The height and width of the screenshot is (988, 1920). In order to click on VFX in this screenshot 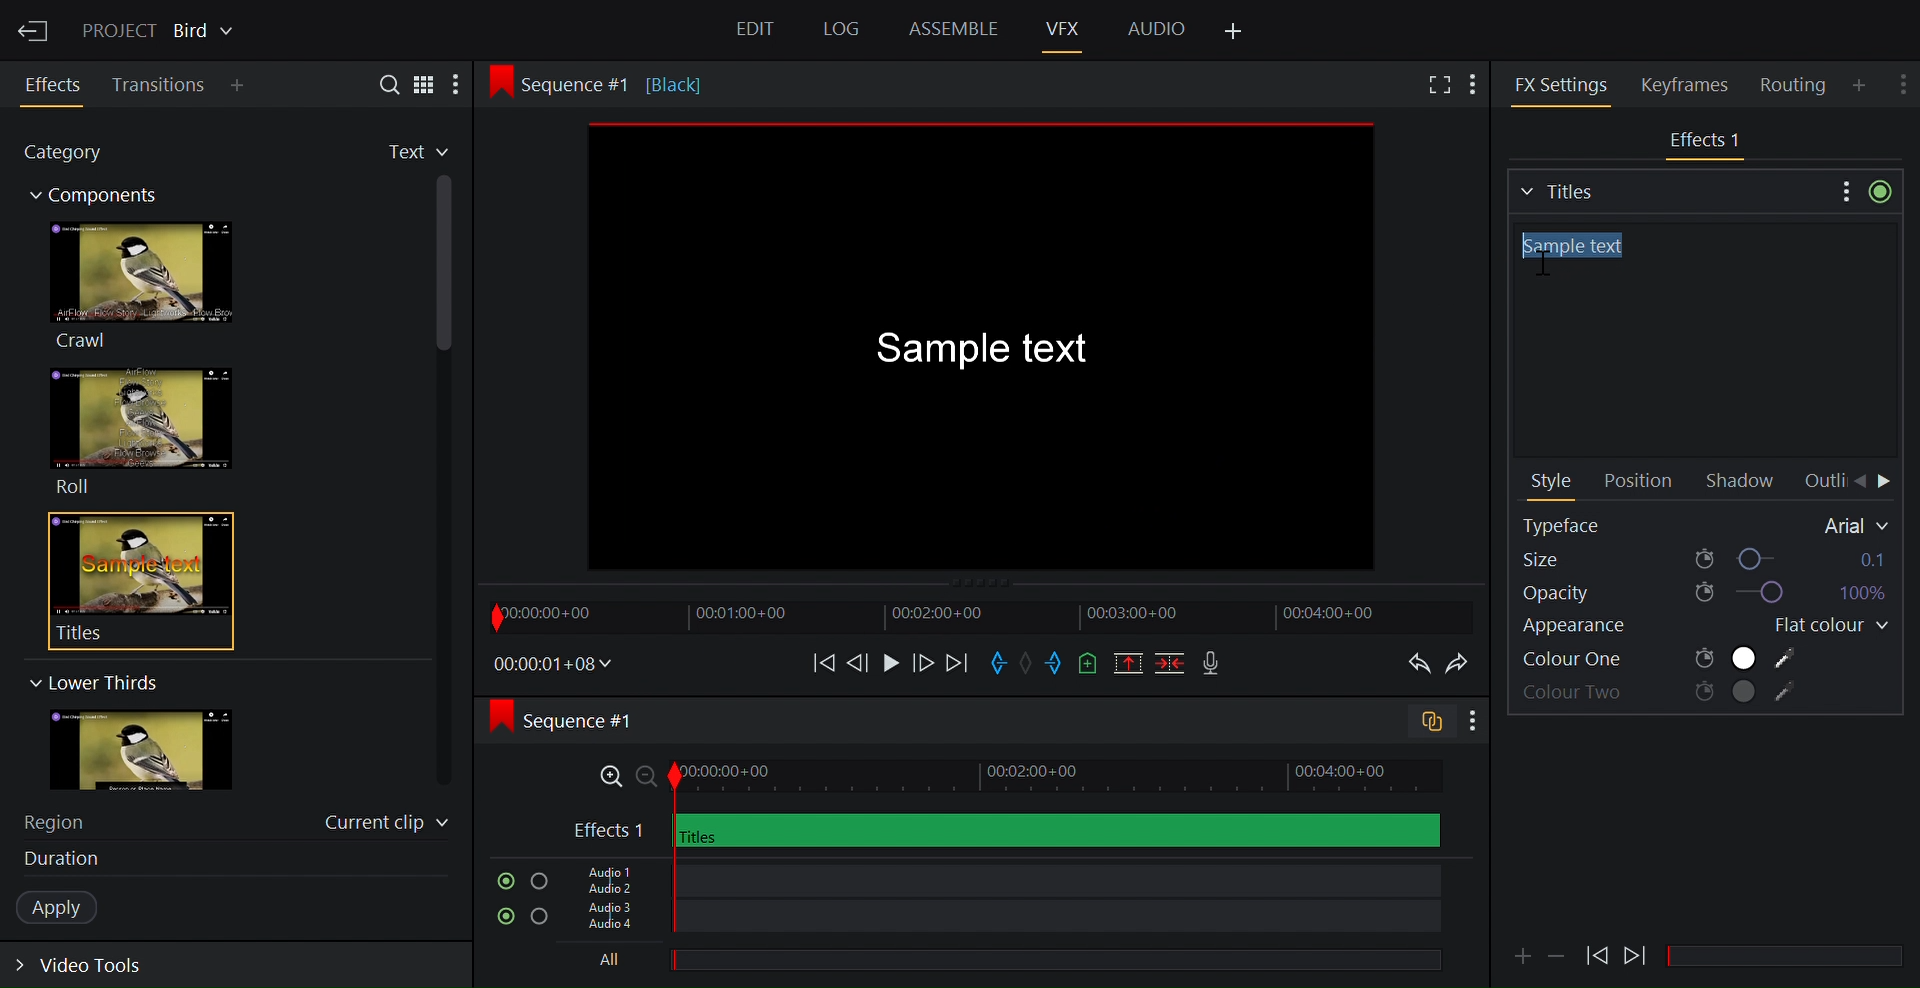, I will do `click(1065, 28)`.